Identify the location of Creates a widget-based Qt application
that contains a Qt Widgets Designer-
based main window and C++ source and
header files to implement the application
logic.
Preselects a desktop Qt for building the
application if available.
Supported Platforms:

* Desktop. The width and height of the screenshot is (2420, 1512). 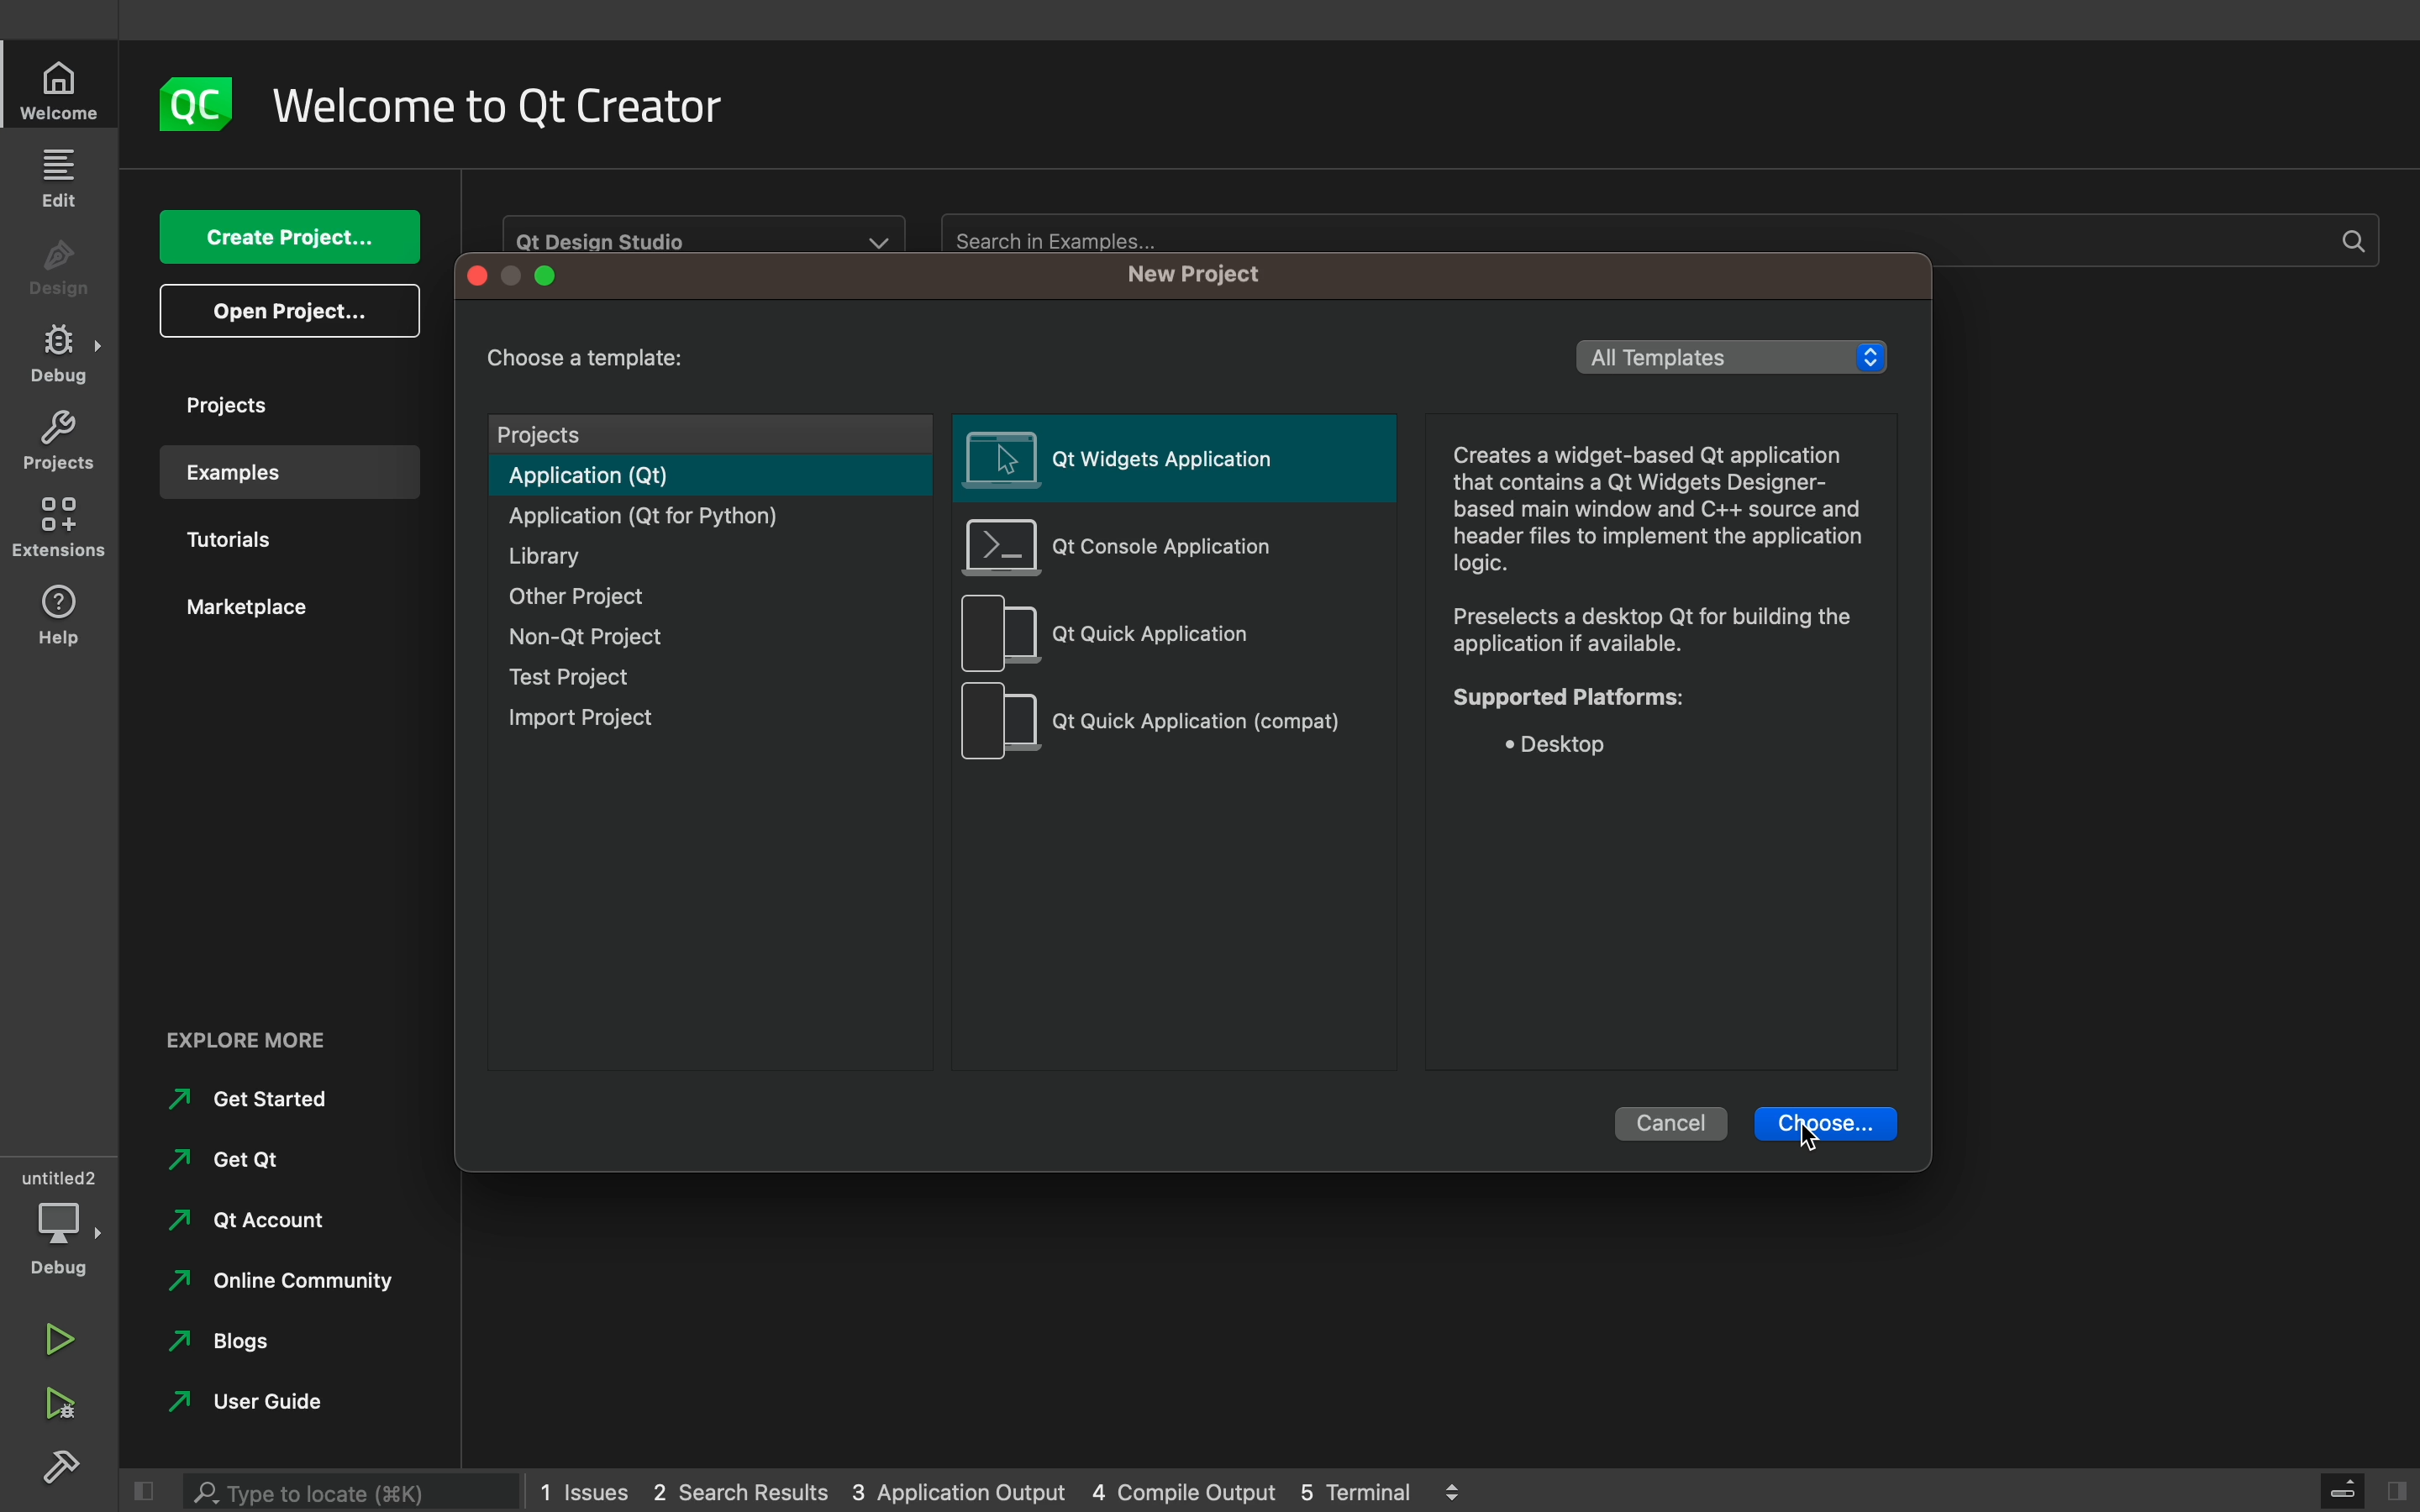
(1654, 598).